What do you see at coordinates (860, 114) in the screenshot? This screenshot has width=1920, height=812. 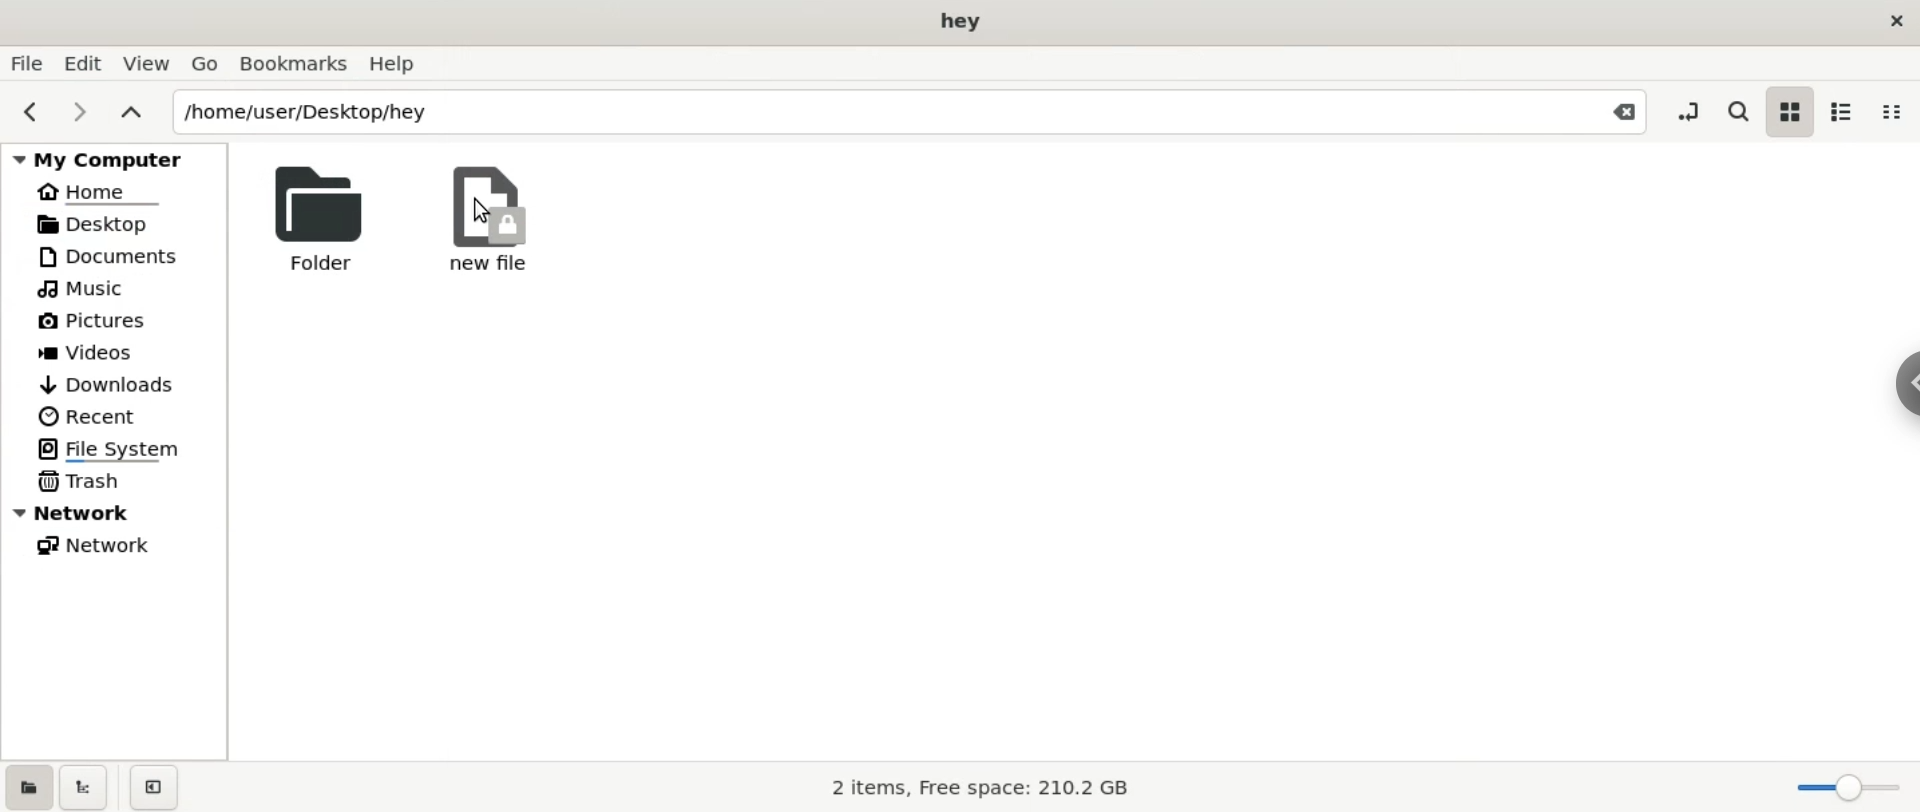 I see `/home/user/Desktop/hey` at bounding box center [860, 114].